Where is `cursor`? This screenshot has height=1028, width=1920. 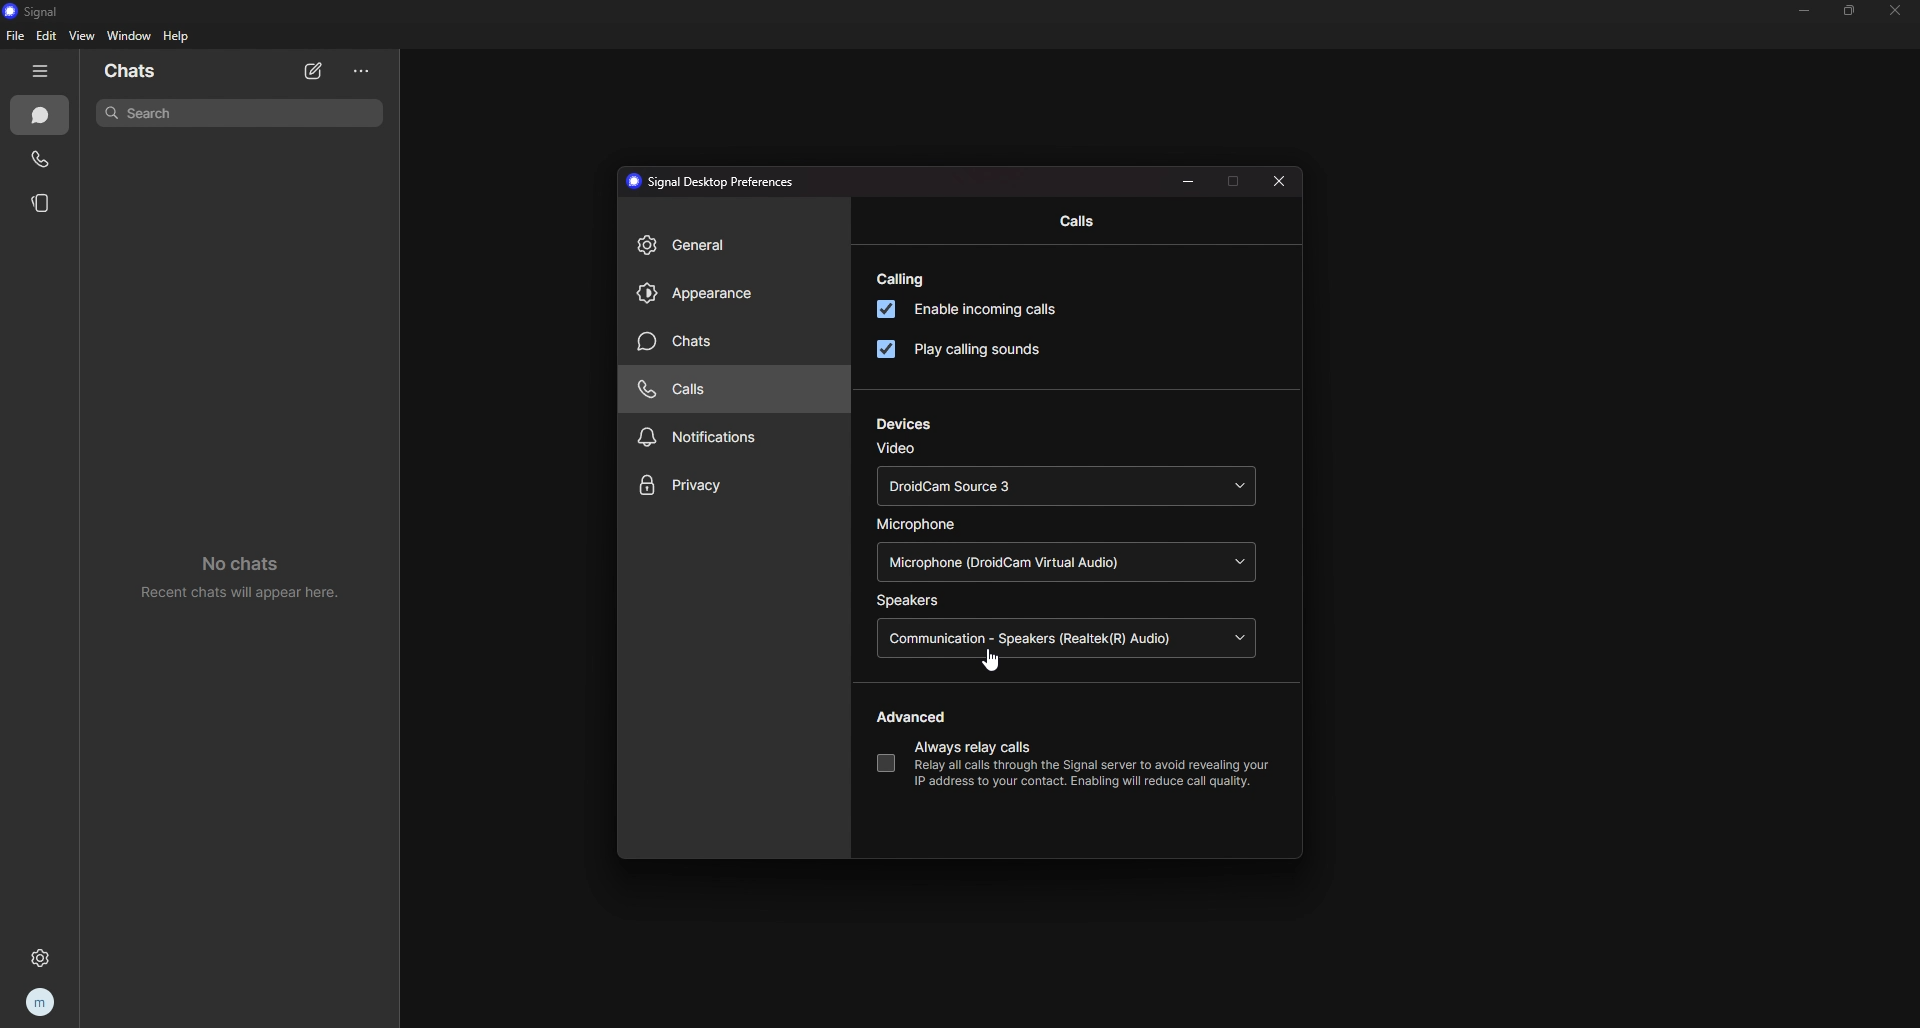 cursor is located at coordinates (992, 660).